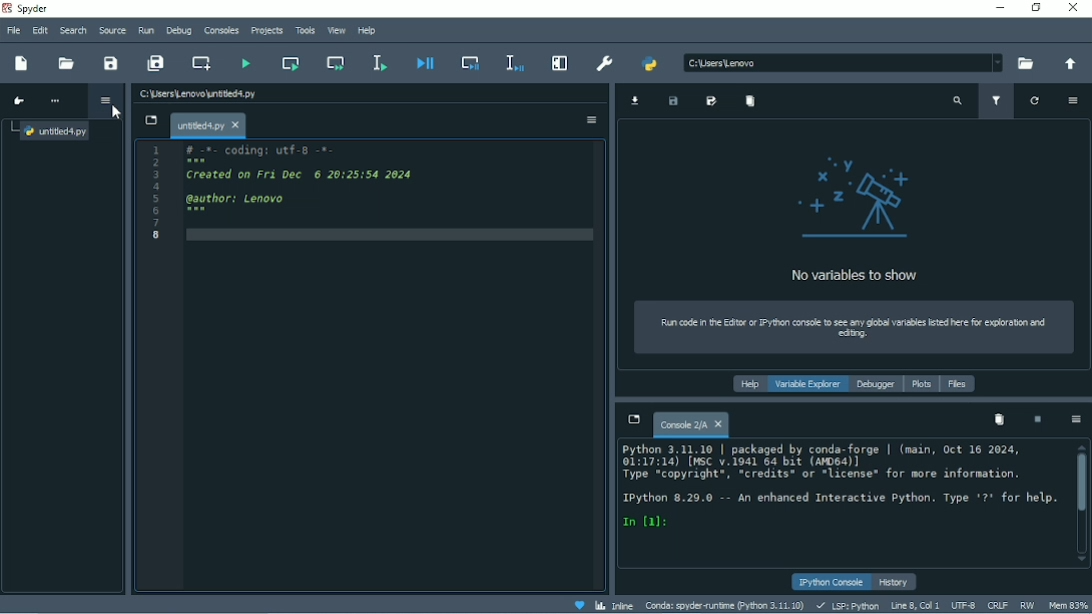 The image size is (1092, 614). I want to click on logo, so click(860, 199).